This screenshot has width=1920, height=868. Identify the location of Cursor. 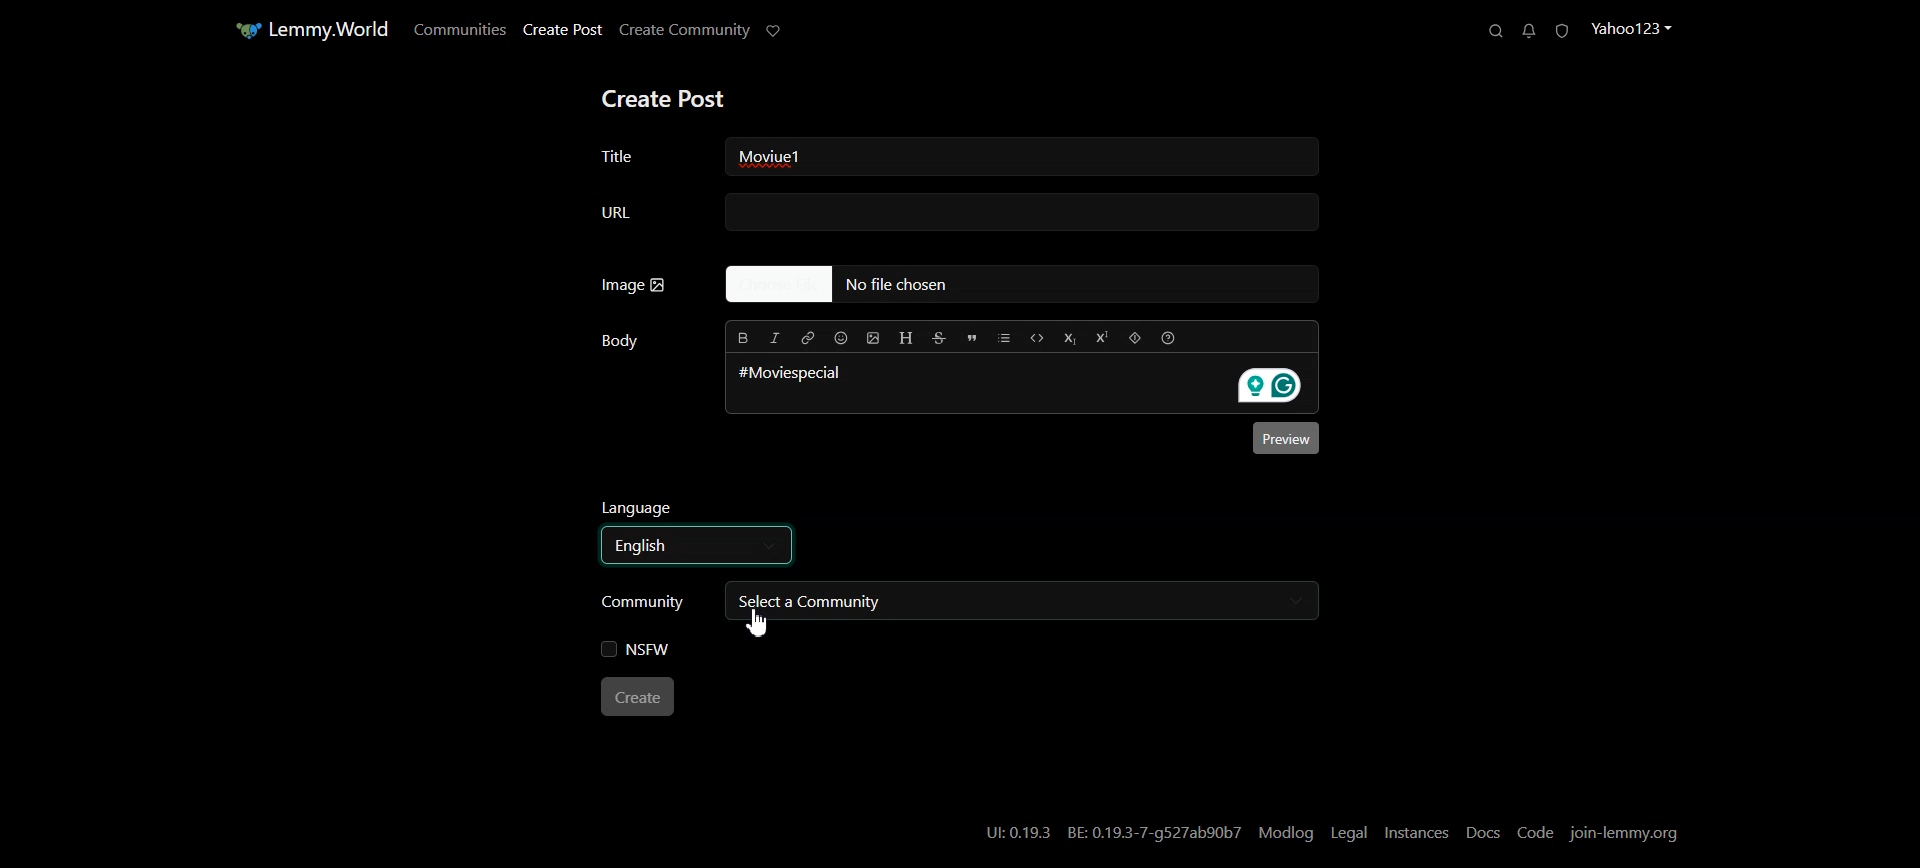
(758, 622).